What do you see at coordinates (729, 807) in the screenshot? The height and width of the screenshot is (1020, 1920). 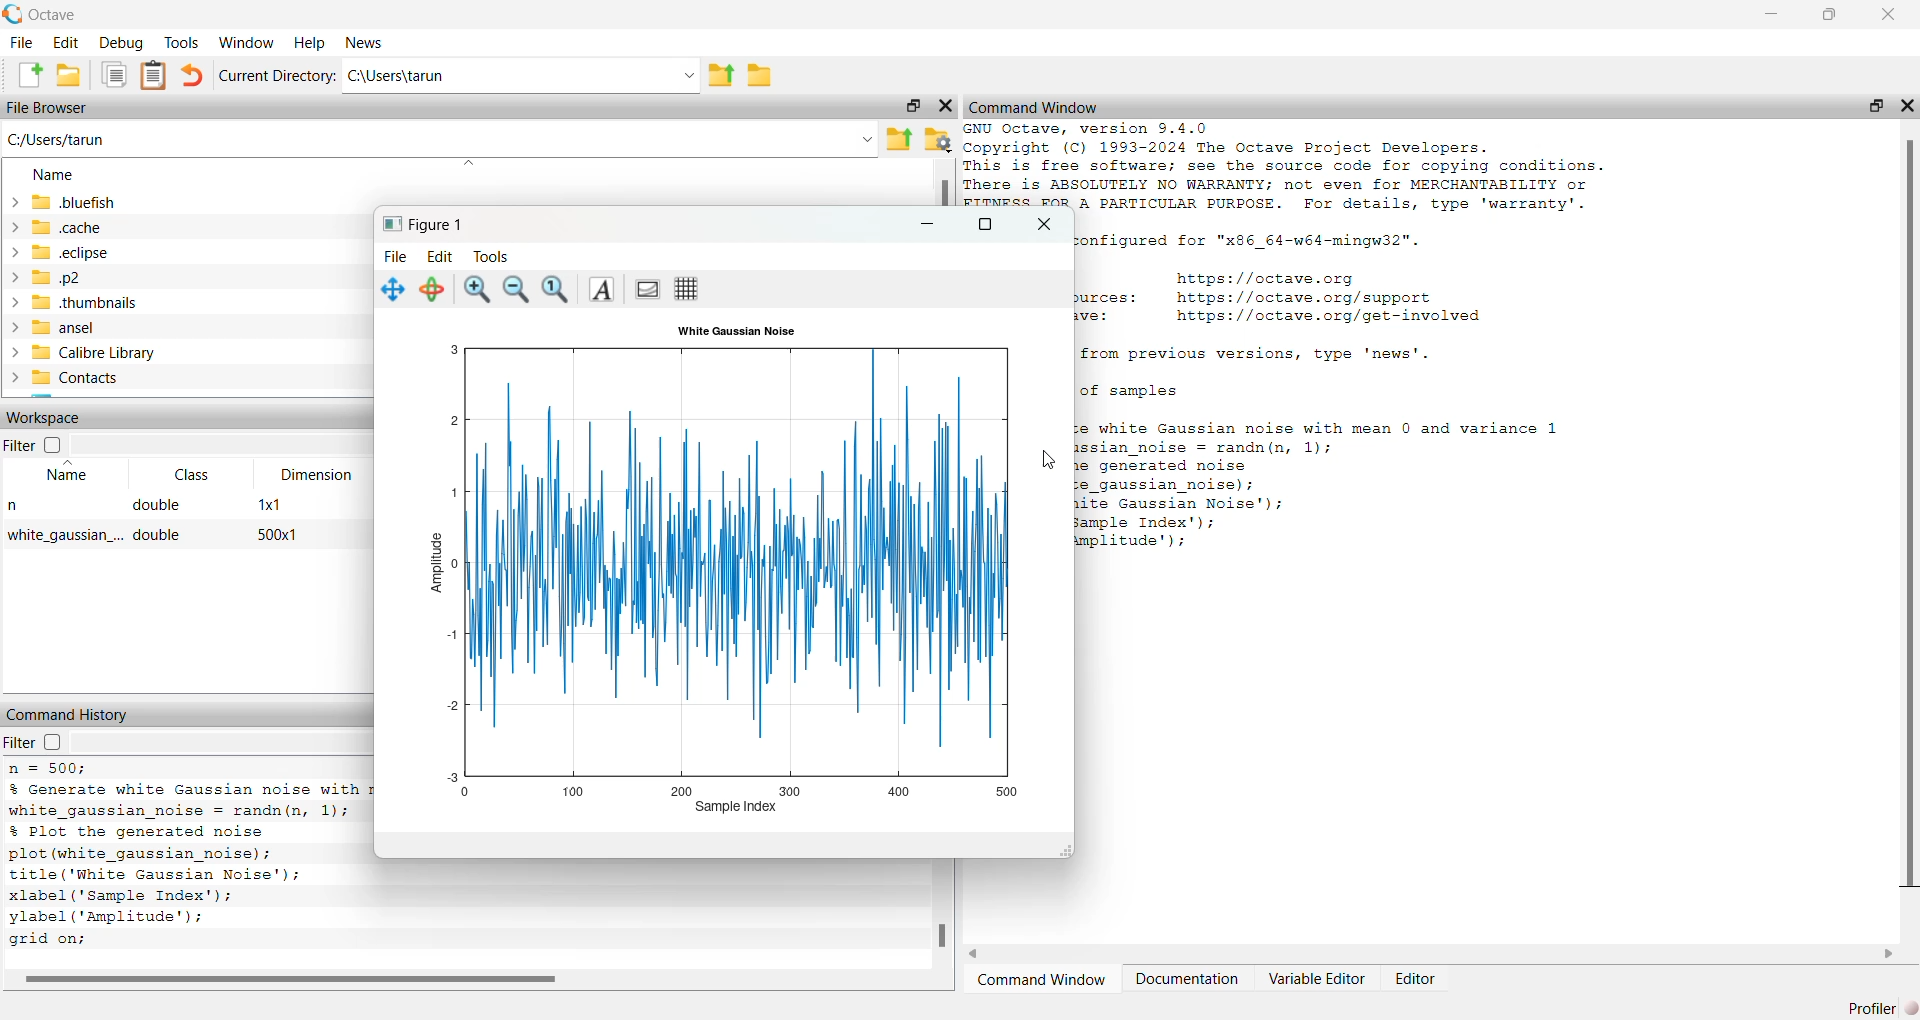 I see `sample index` at bounding box center [729, 807].